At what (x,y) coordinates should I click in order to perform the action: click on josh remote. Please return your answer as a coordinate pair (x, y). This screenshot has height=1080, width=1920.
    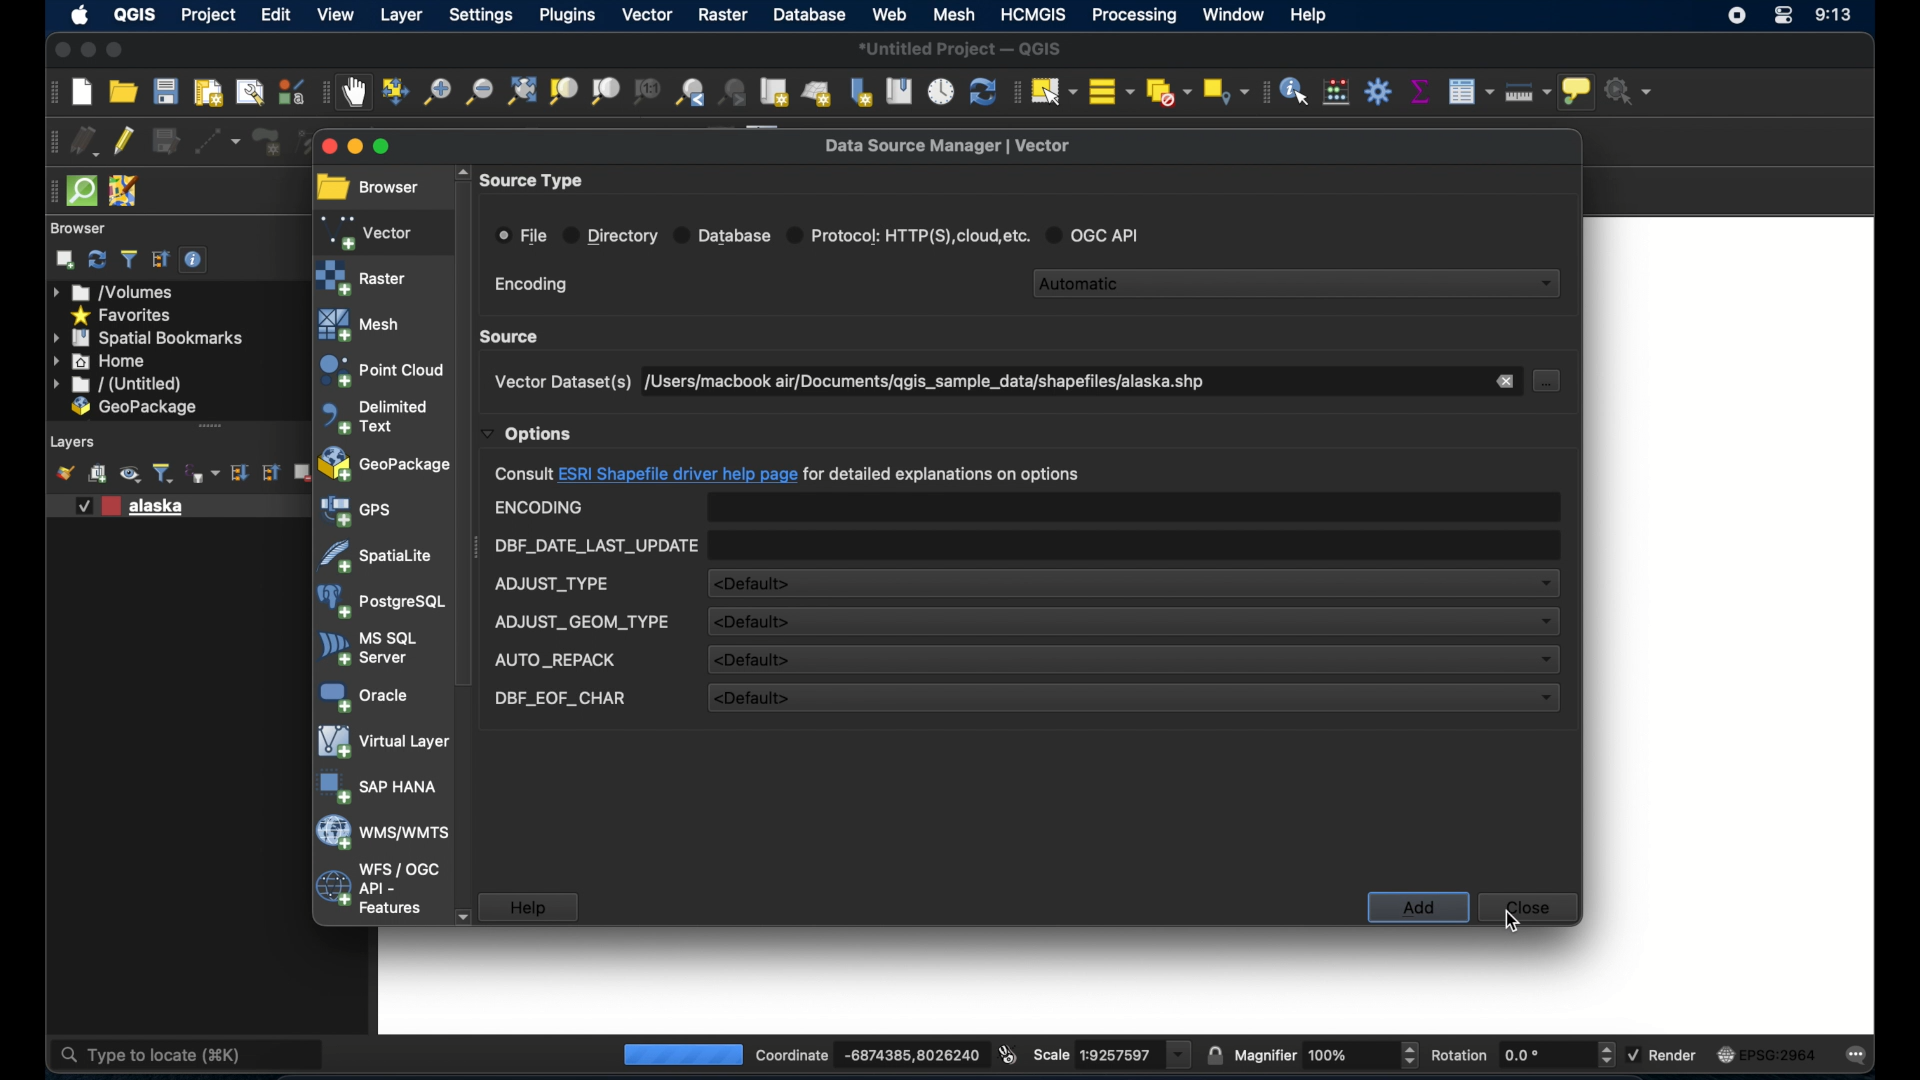
    Looking at the image, I should click on (124, 189).